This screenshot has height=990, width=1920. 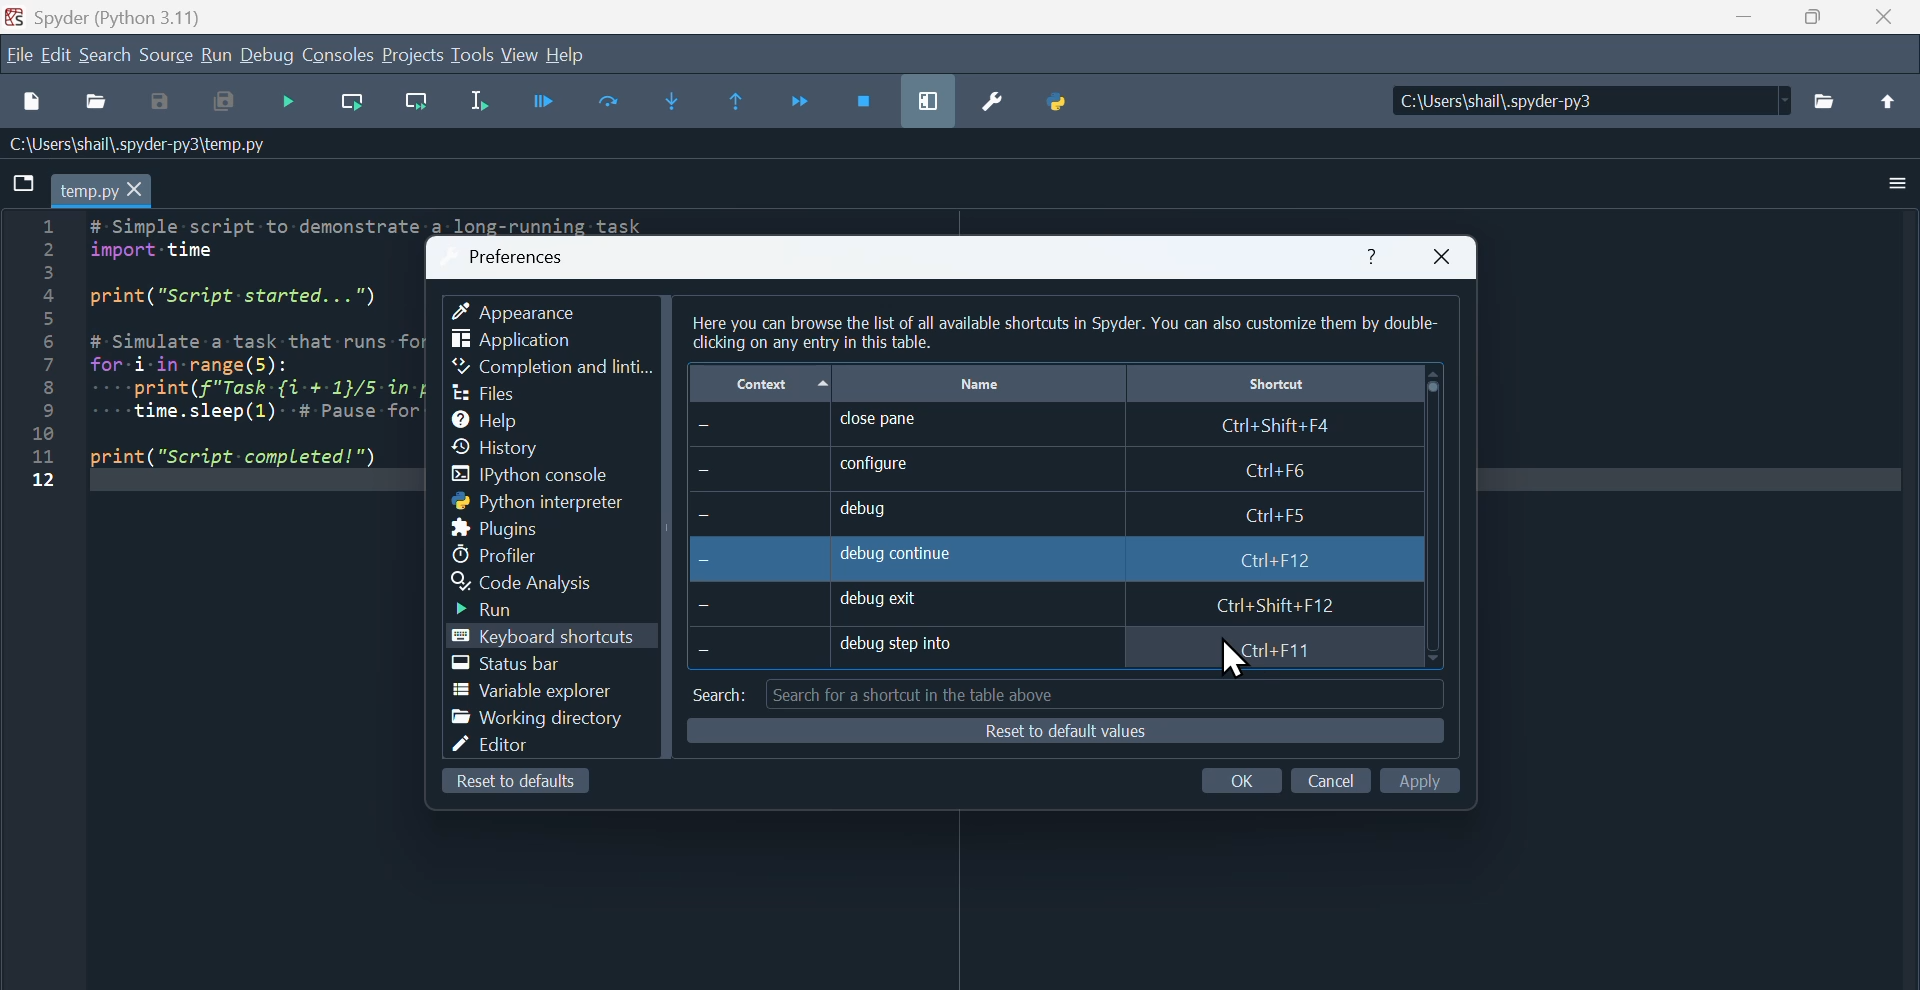 I want to click on , so click(x=1066, y=328).